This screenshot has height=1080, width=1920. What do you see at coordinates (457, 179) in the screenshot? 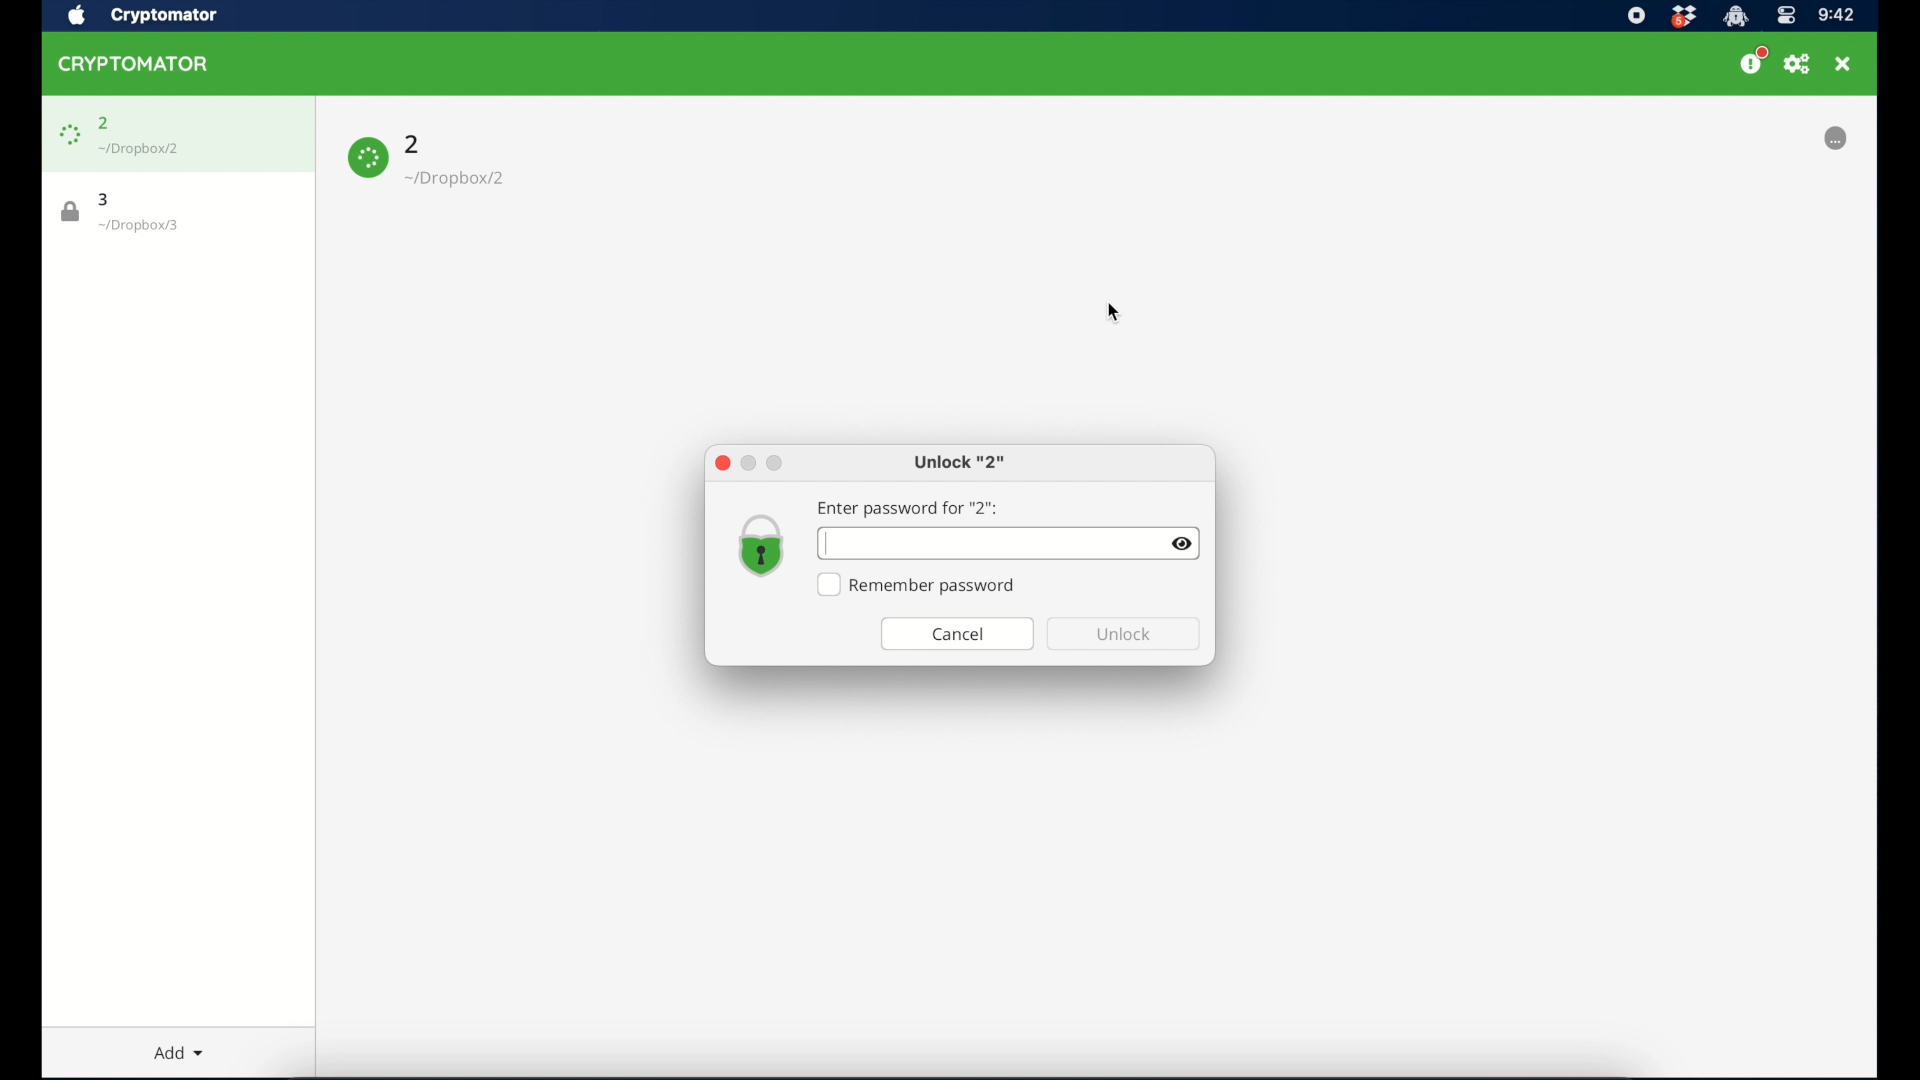
I see `-/Dropbox/2` at bounding box center [457, 179].